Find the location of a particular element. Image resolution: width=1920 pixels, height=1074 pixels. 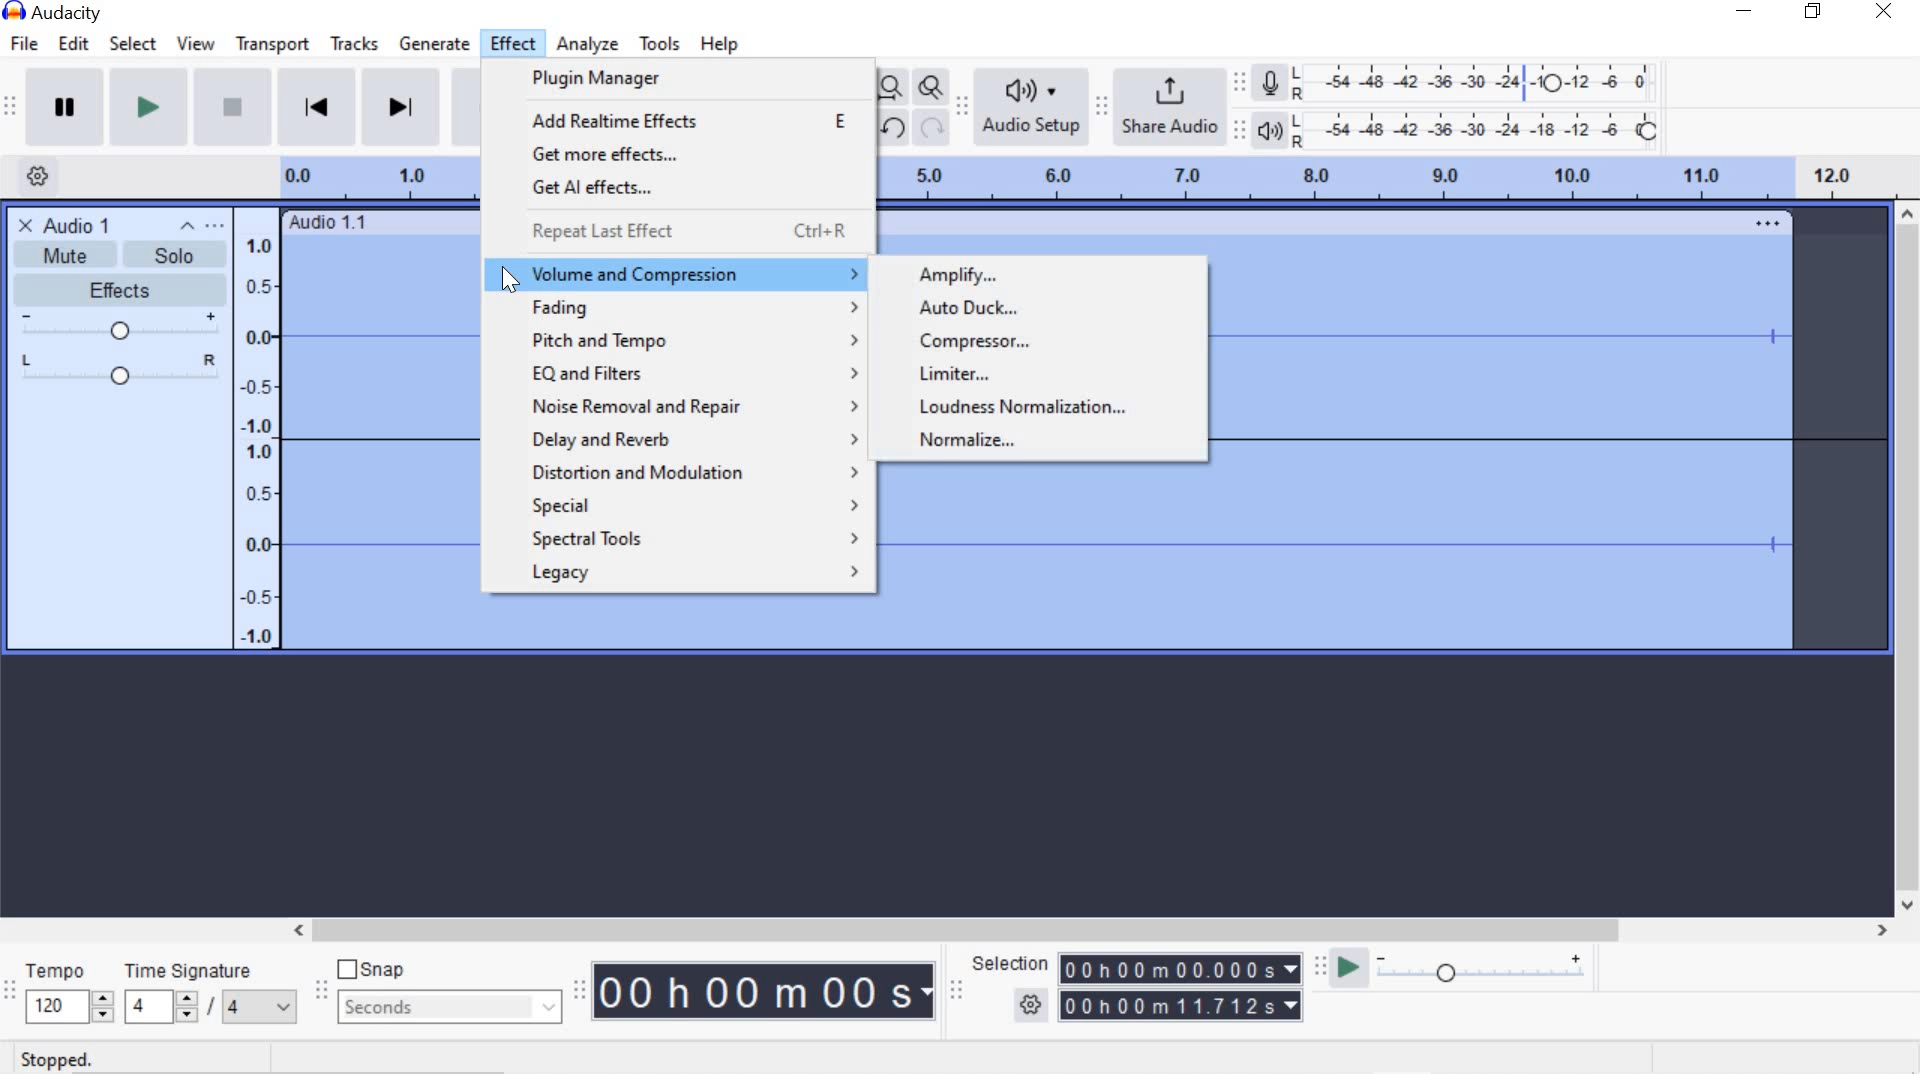

system name is located at coordinates (52, 13).